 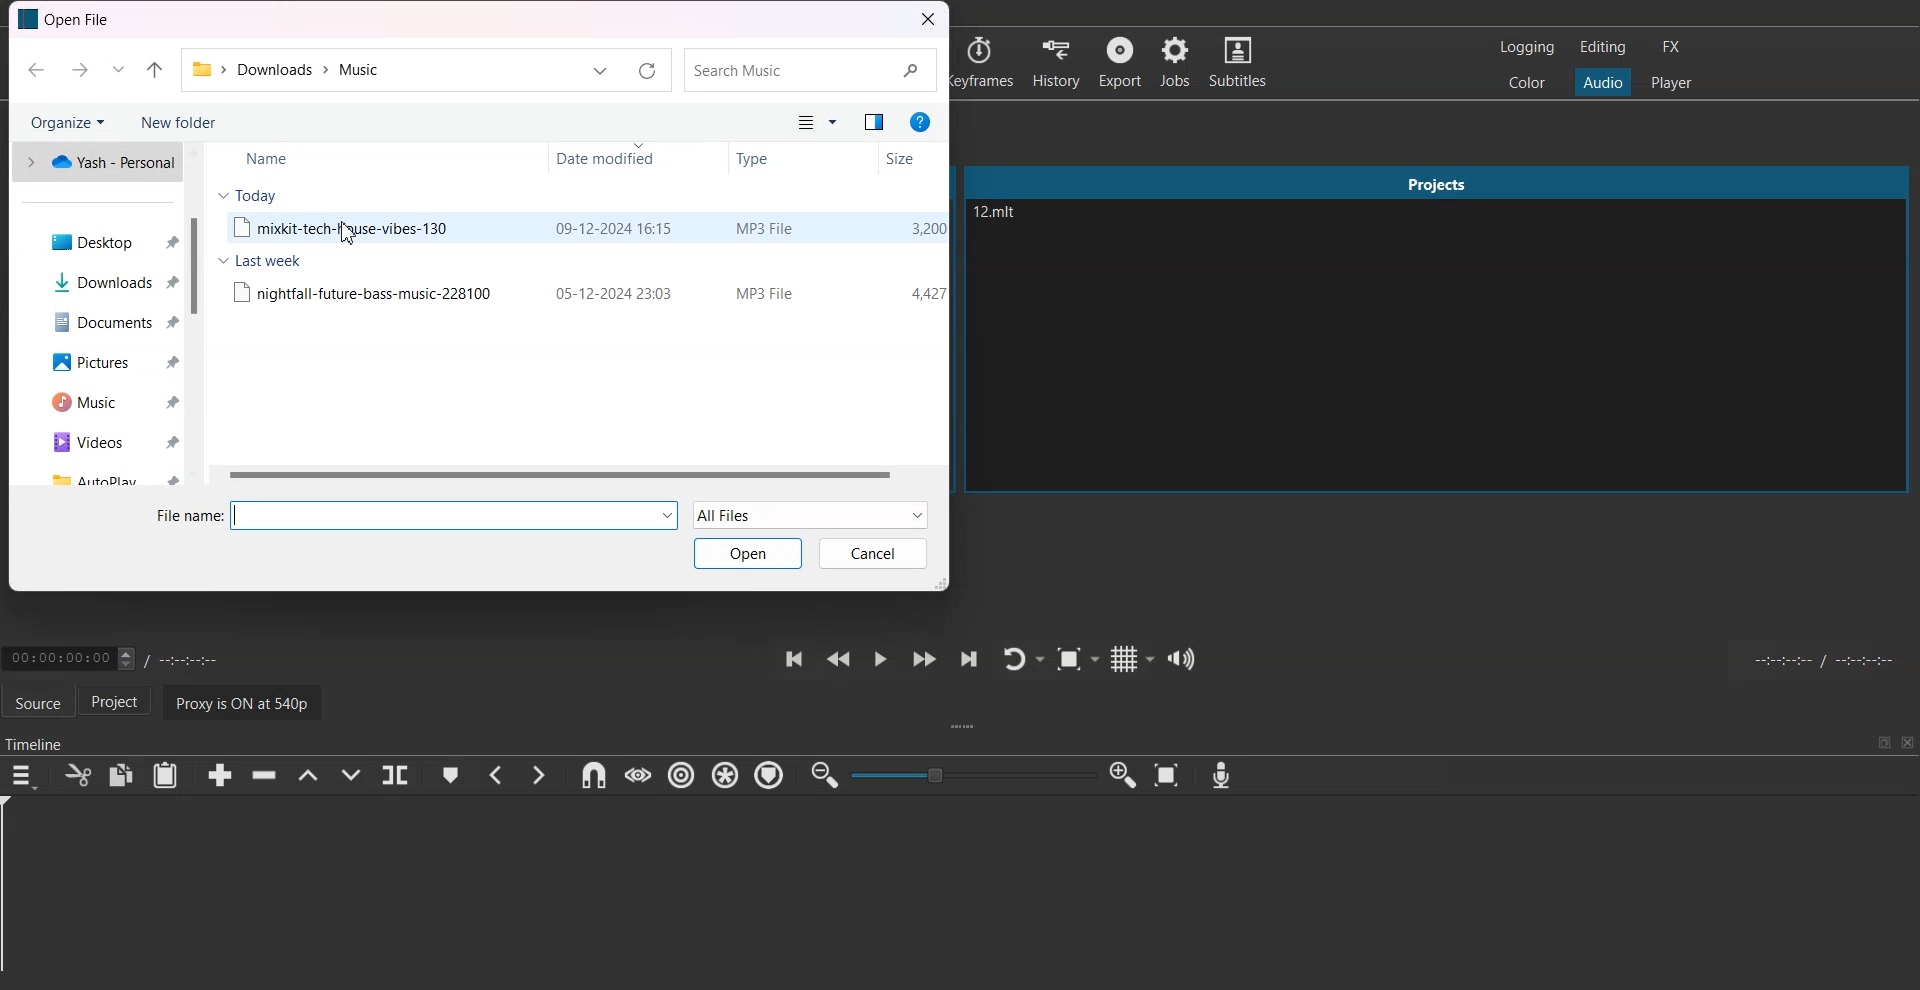 What do you see at coordinates (1884, 742) in the screenshot?
I see `Minimize` at bounding box center [1884, 742].